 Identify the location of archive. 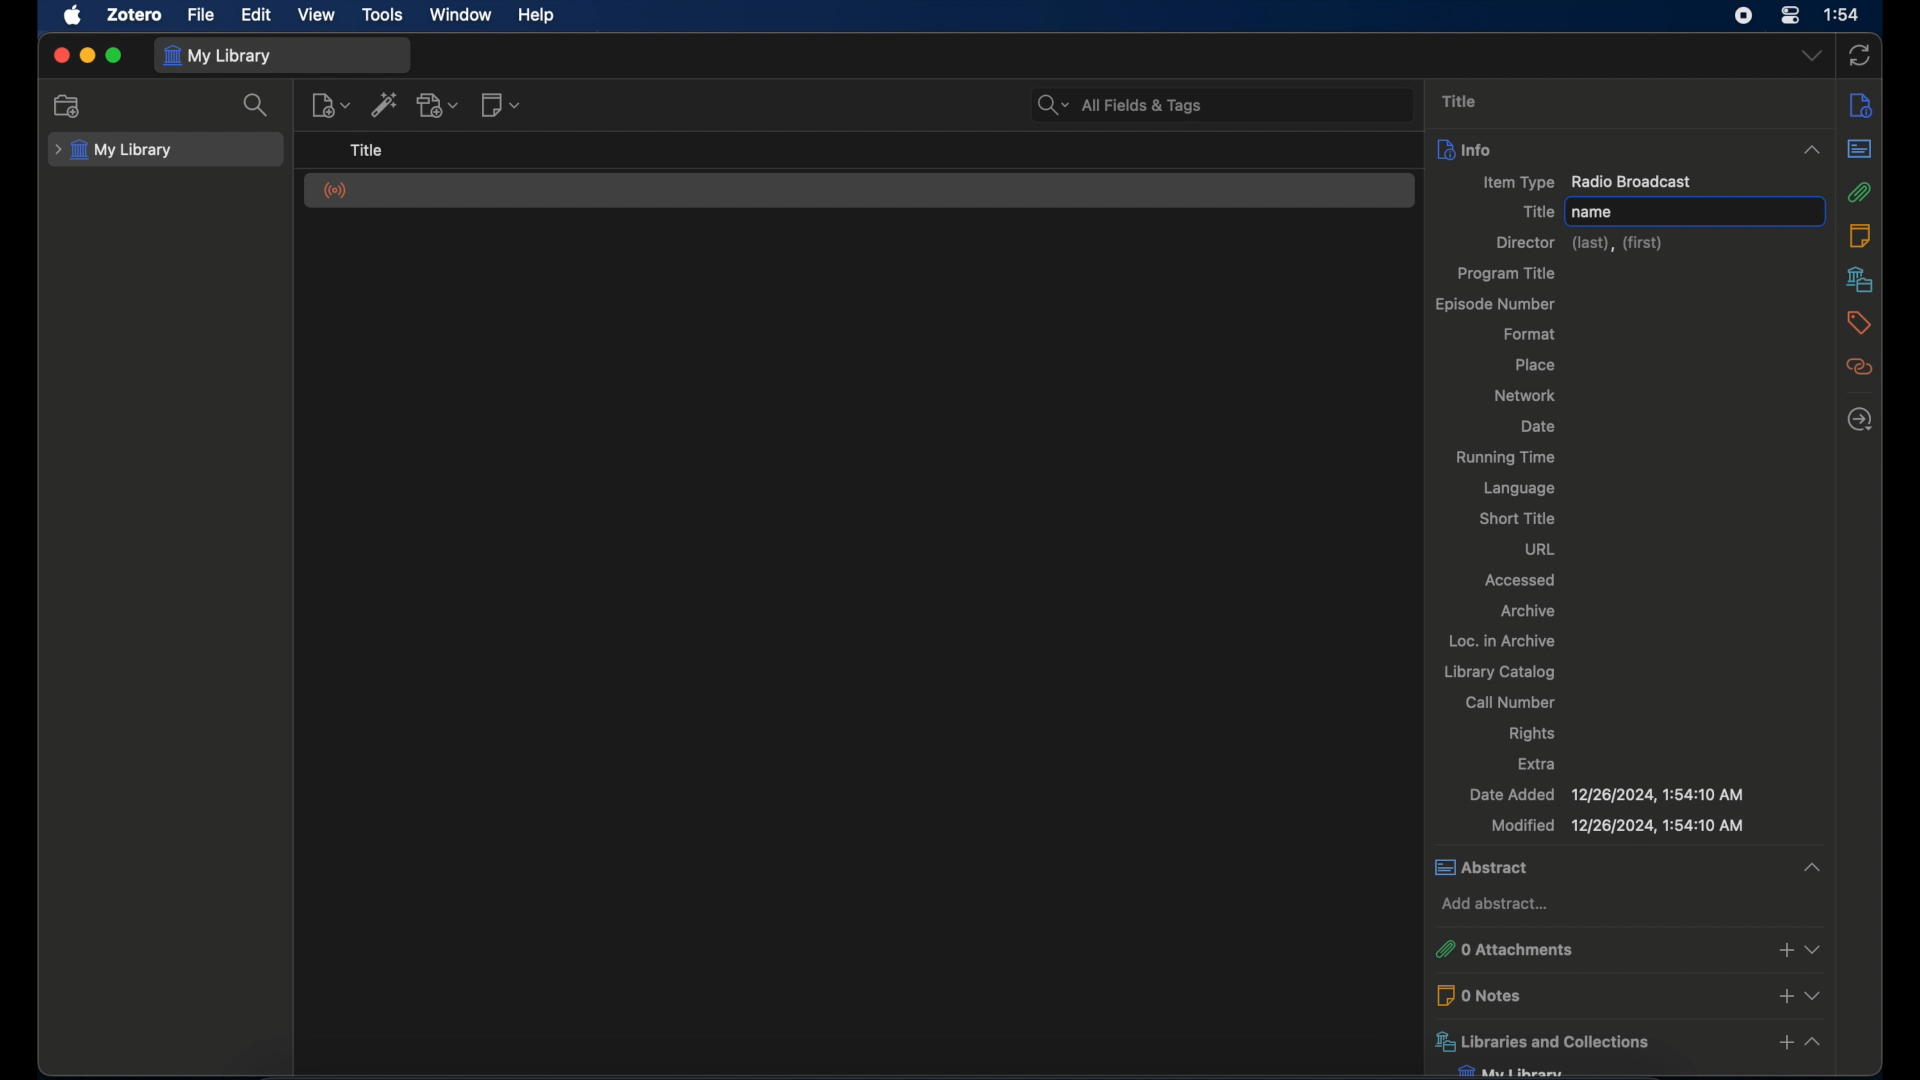
(1528, 611).